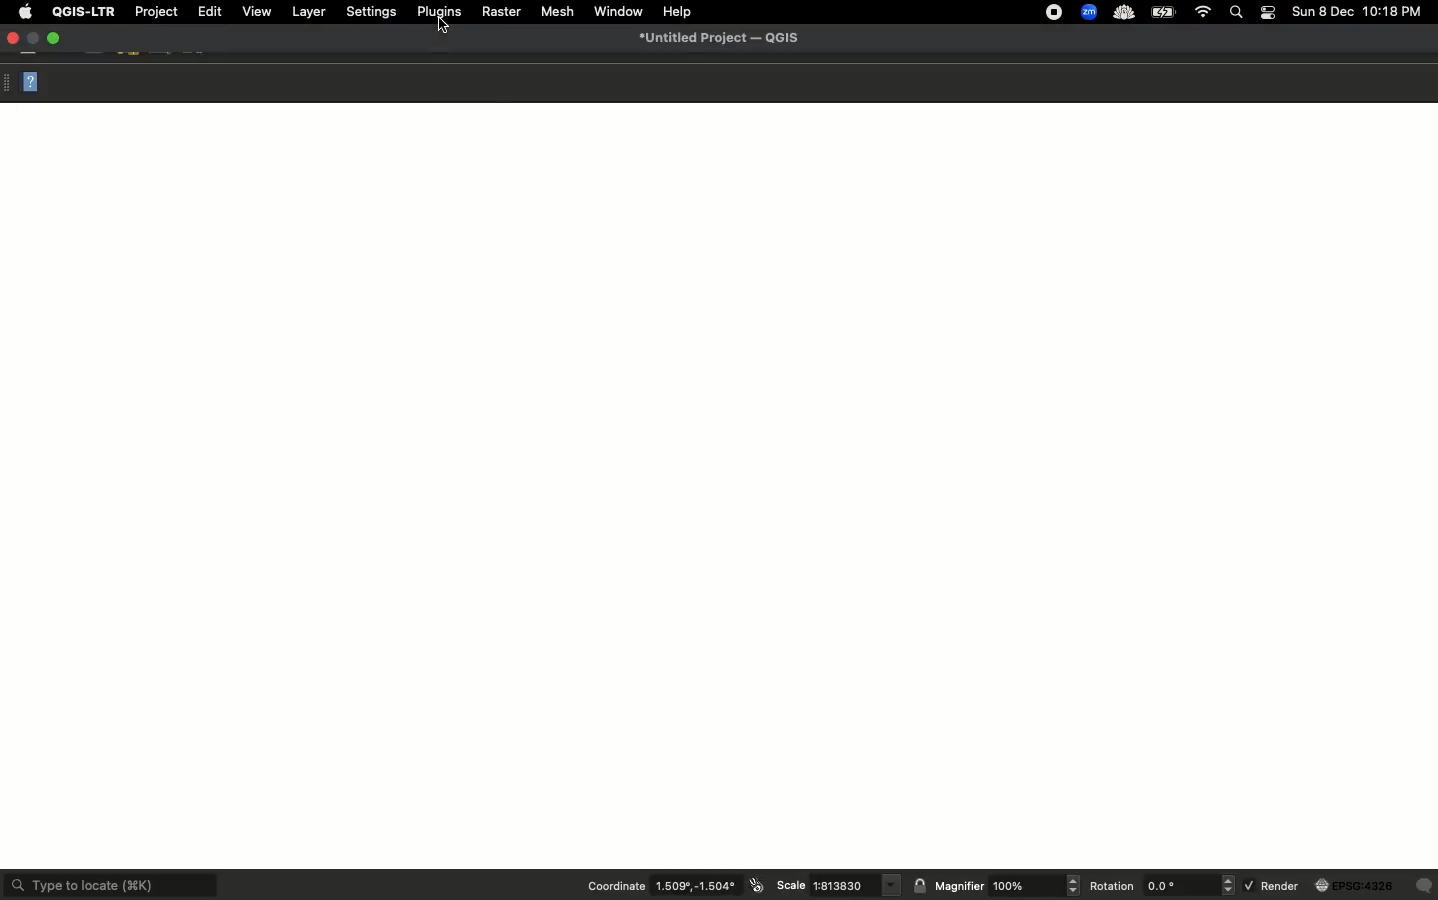 The image size is (1438, 900). Describe the element at coordinates (1205, 12) in the screenshot. I see `Internet` at that location.